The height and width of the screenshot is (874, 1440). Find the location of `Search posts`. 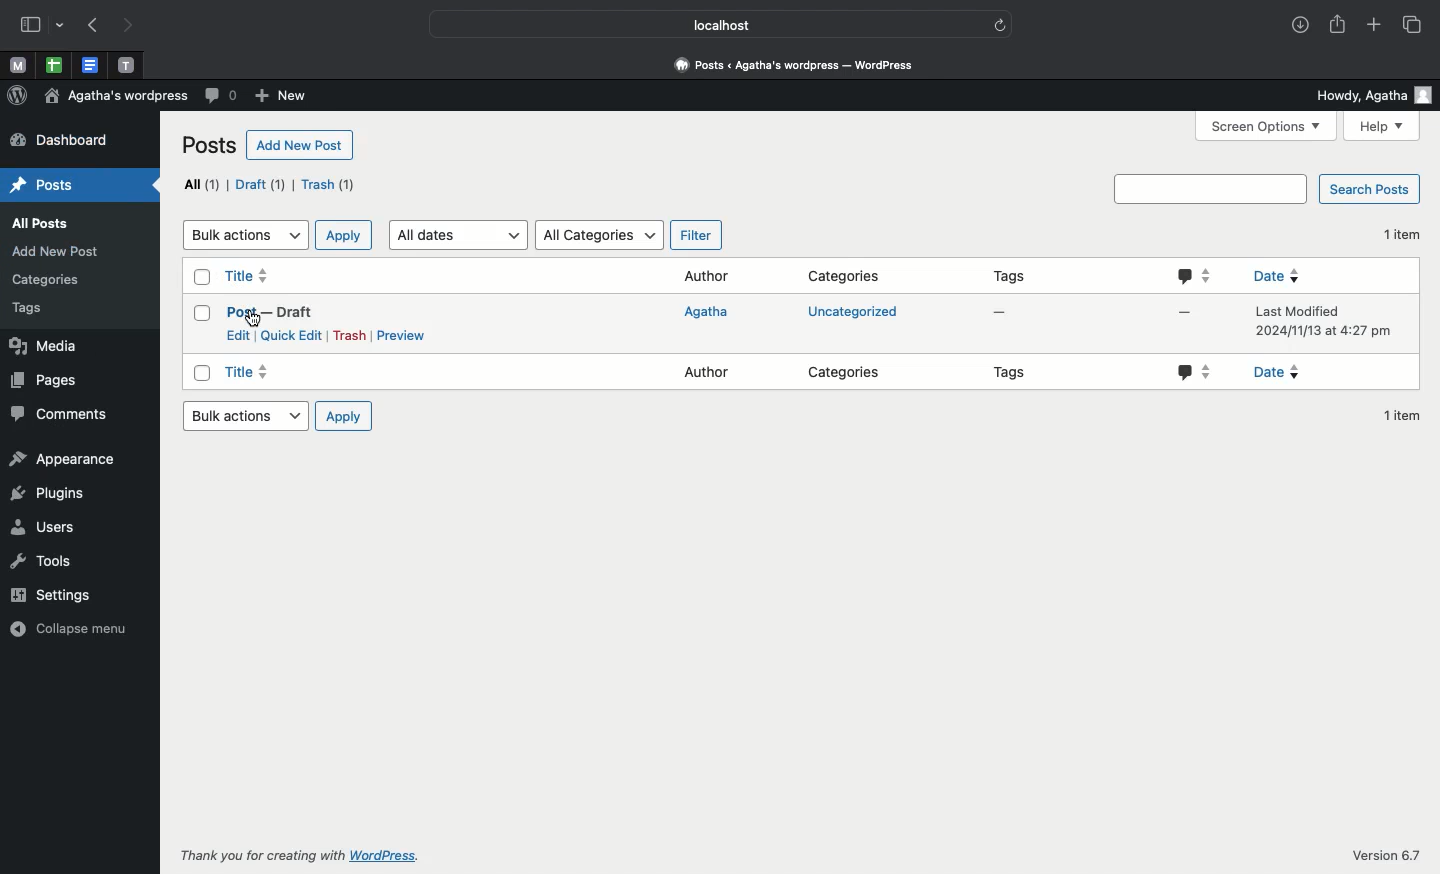

Search posts is located at coordinates (1368, 189).